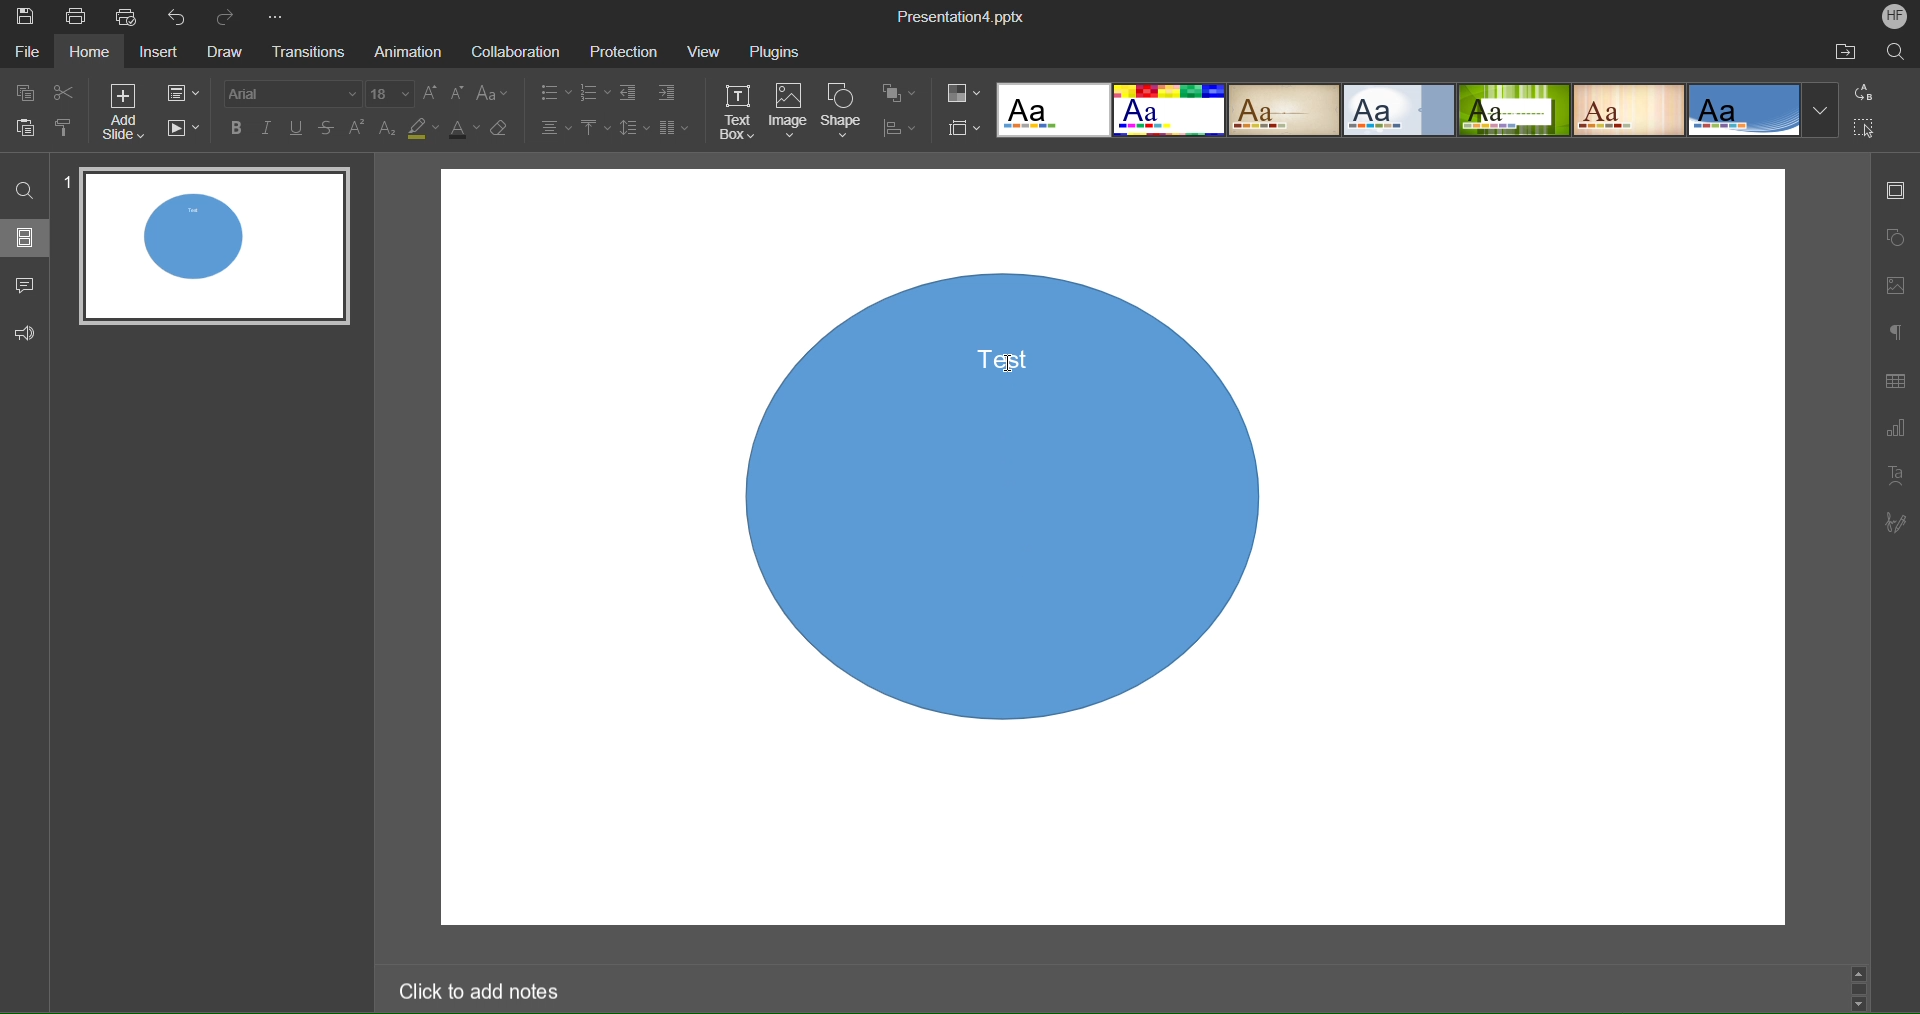  What do you see at coordinates (166, 55) in the screenshot?
I see `Insert` at bounding box center [166, 55].